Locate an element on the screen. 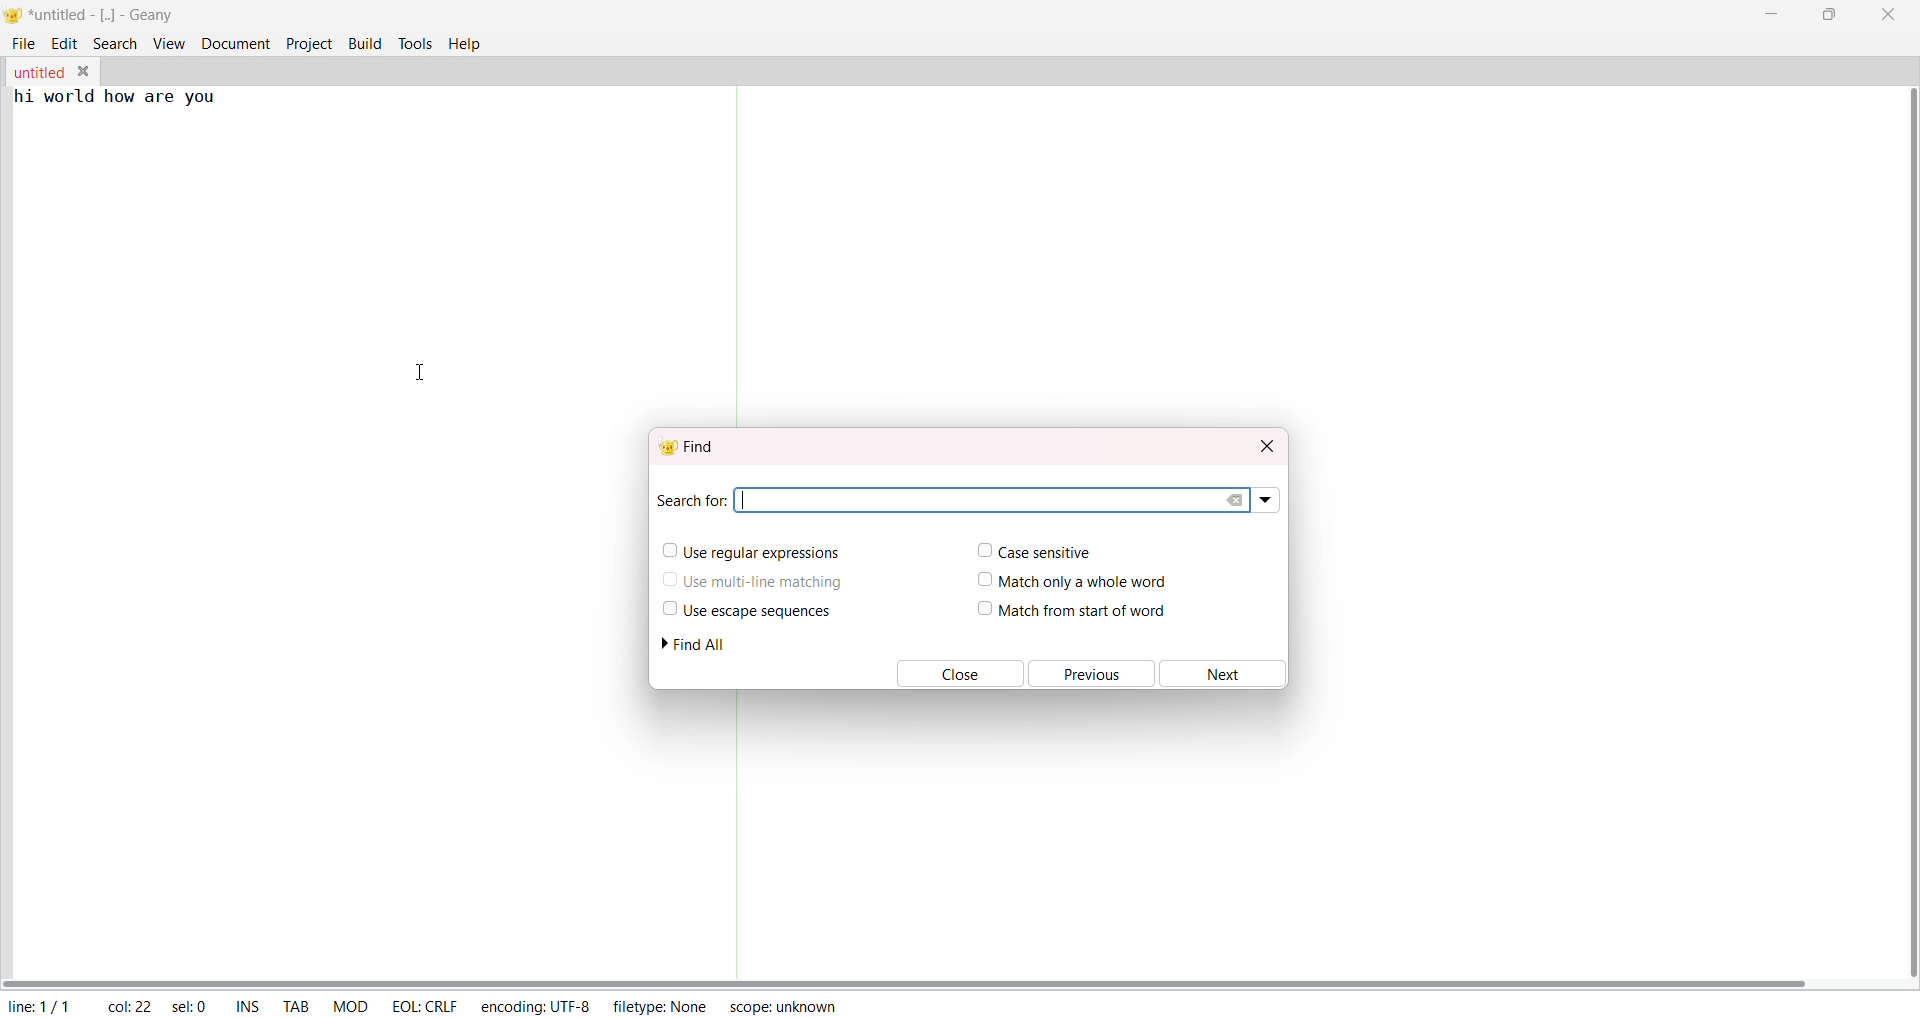 The width and height of the screenshot is (1920, 1018). find all is located at coordinates (688, 644).